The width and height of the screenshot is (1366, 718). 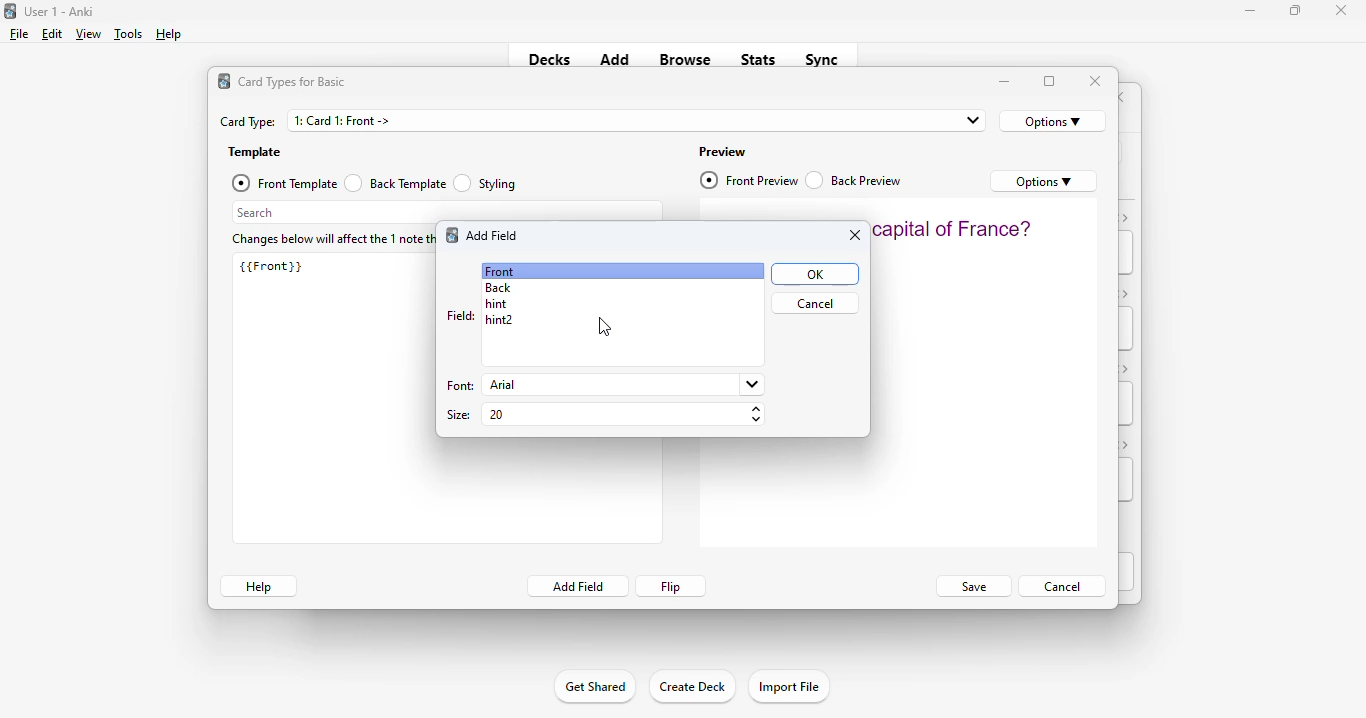 I want to click on flip, so click(x=672, y=586).